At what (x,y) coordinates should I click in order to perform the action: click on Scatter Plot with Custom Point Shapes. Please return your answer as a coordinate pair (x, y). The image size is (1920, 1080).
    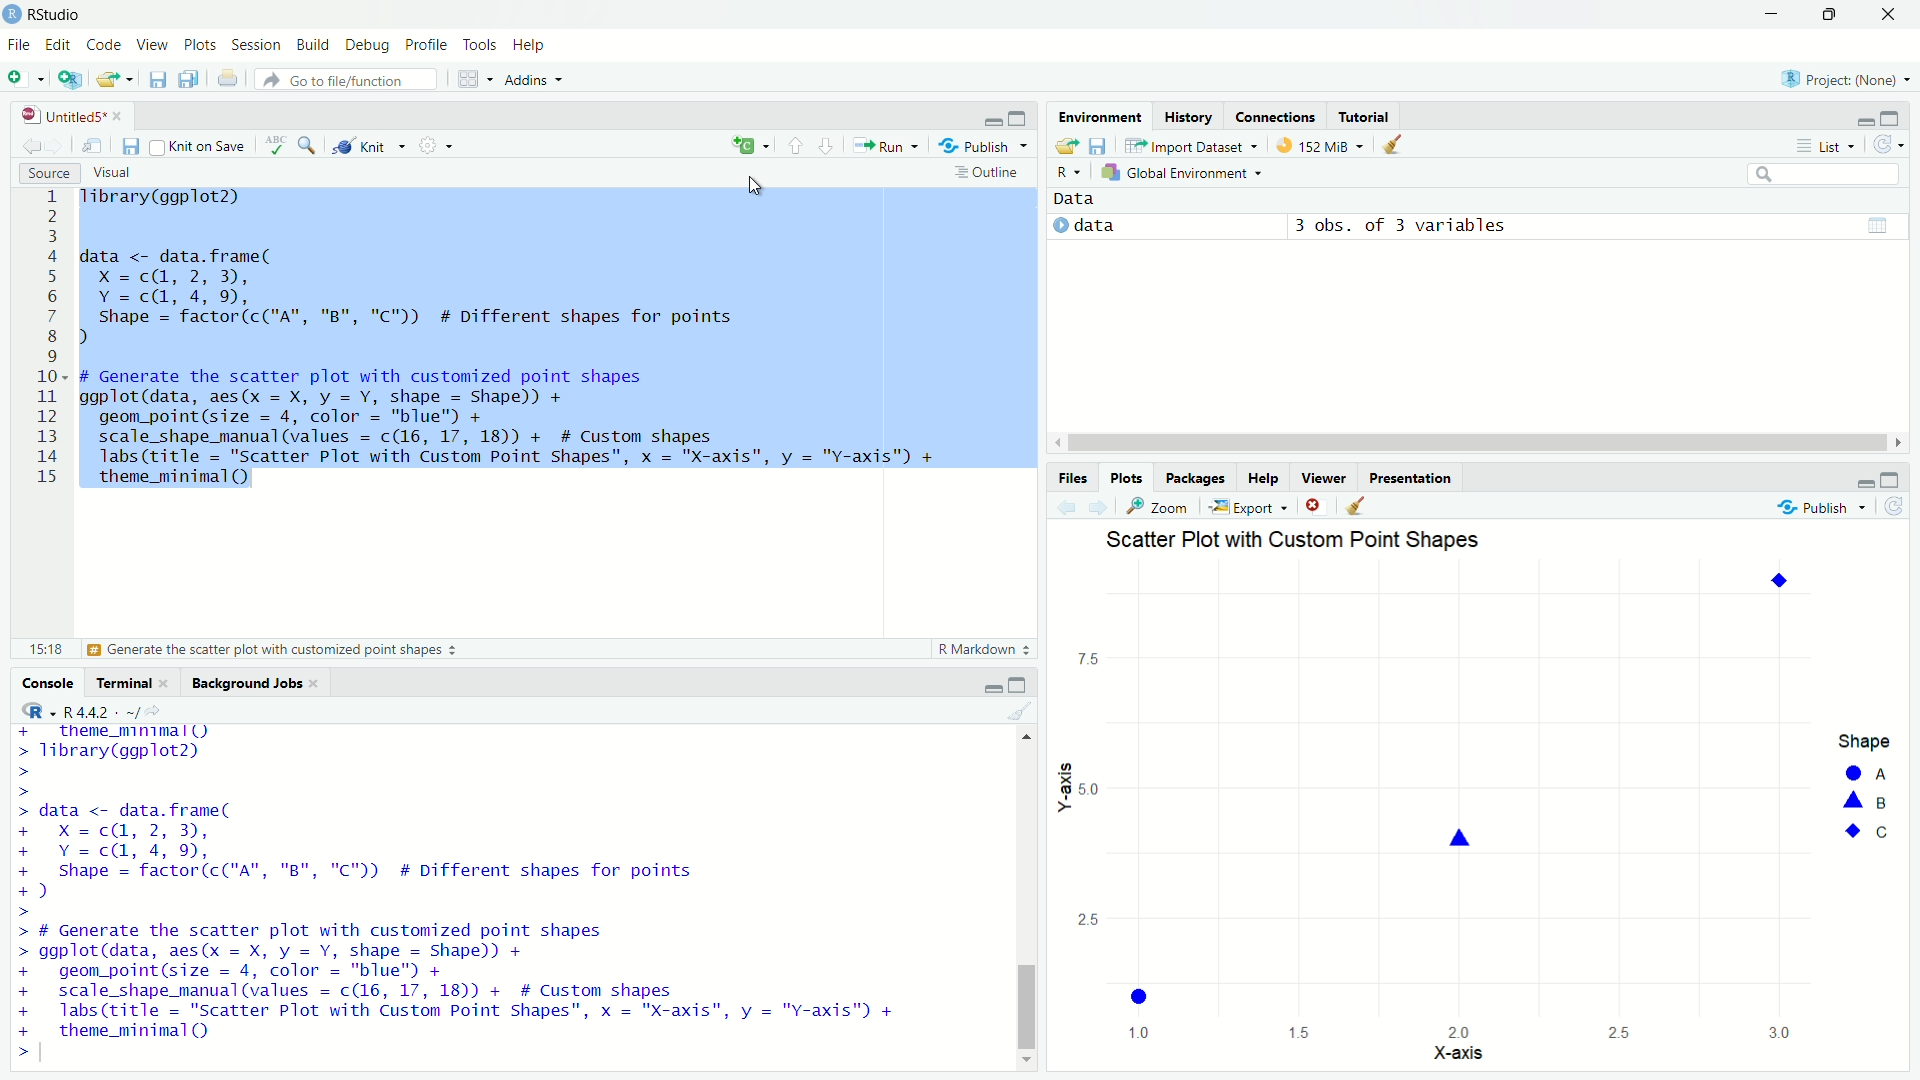
    Looking at the image, I should click on (1292, 538).